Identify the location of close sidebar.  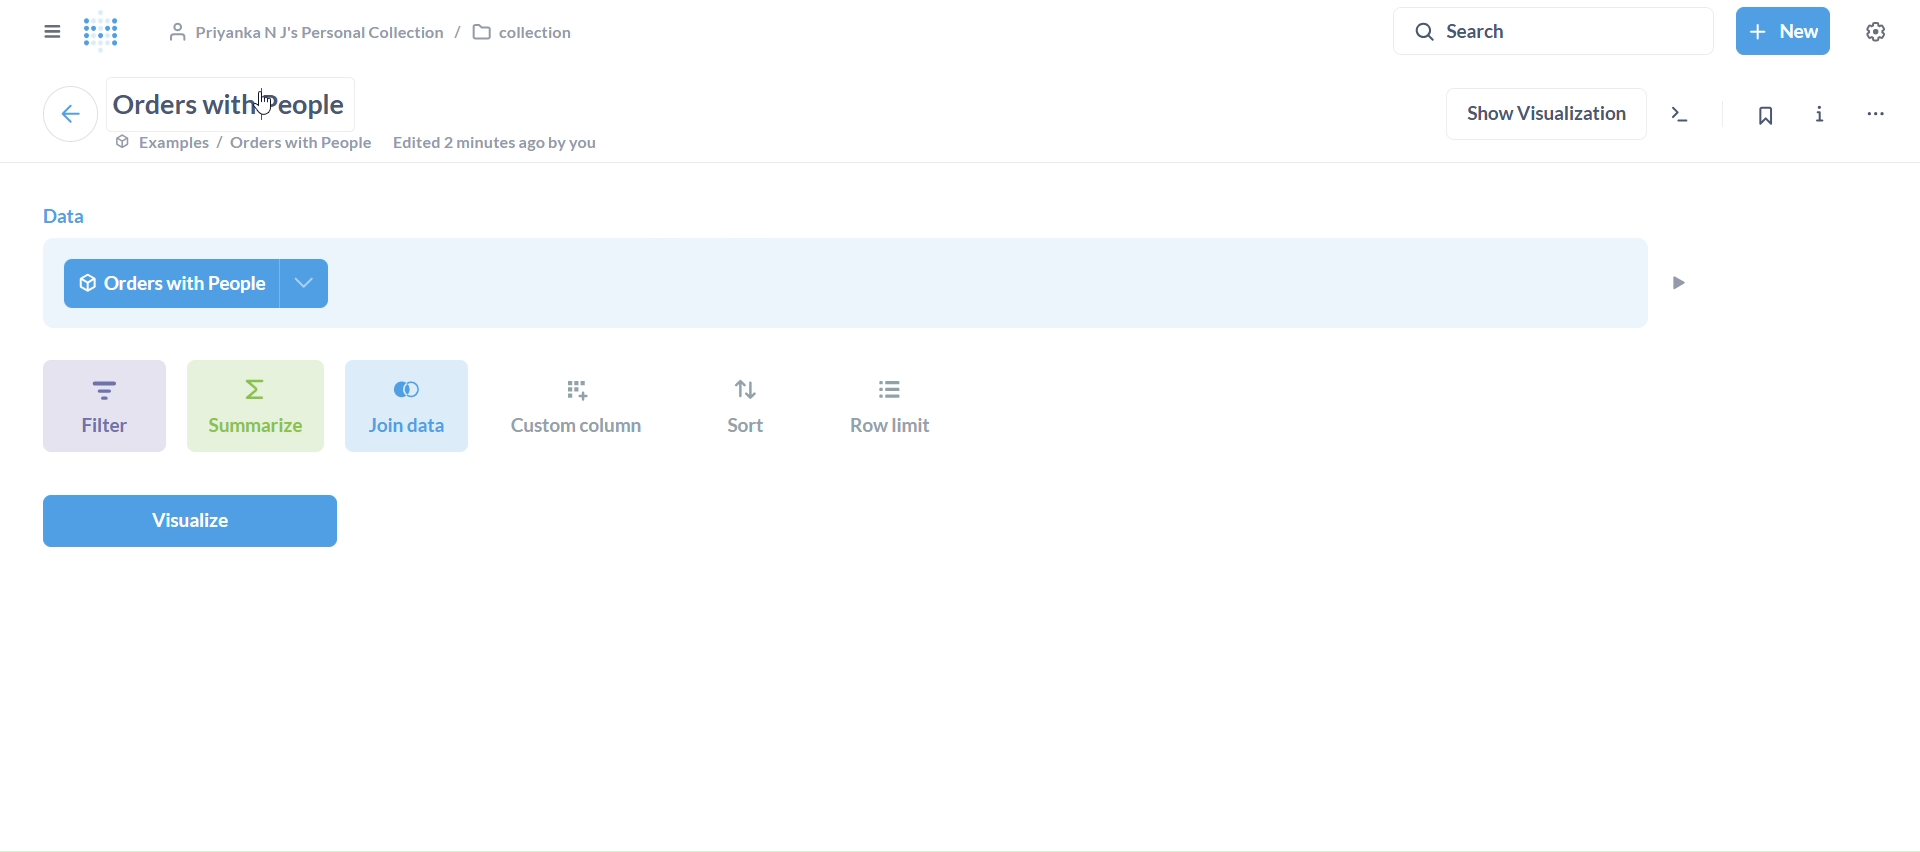
(49, 32).